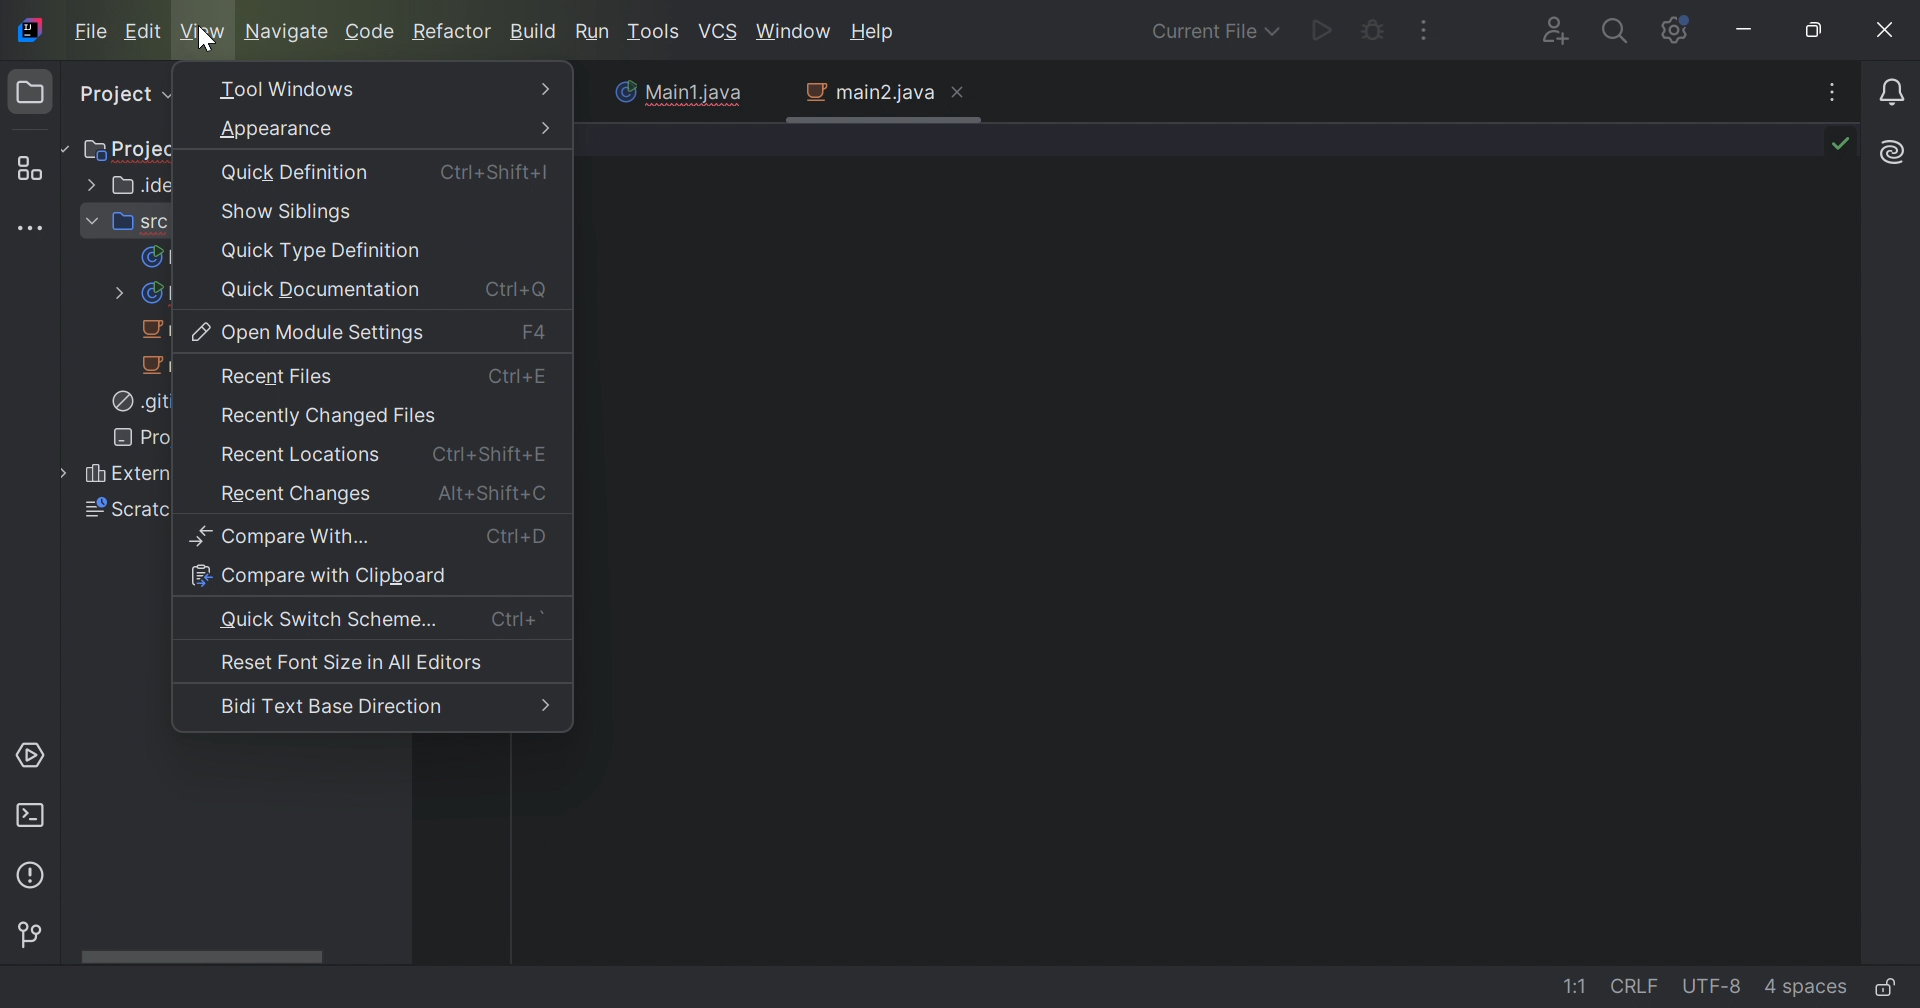 The height and width of the screenshot is (1008, 1920). I want to click on .idea, so click(133, 184).